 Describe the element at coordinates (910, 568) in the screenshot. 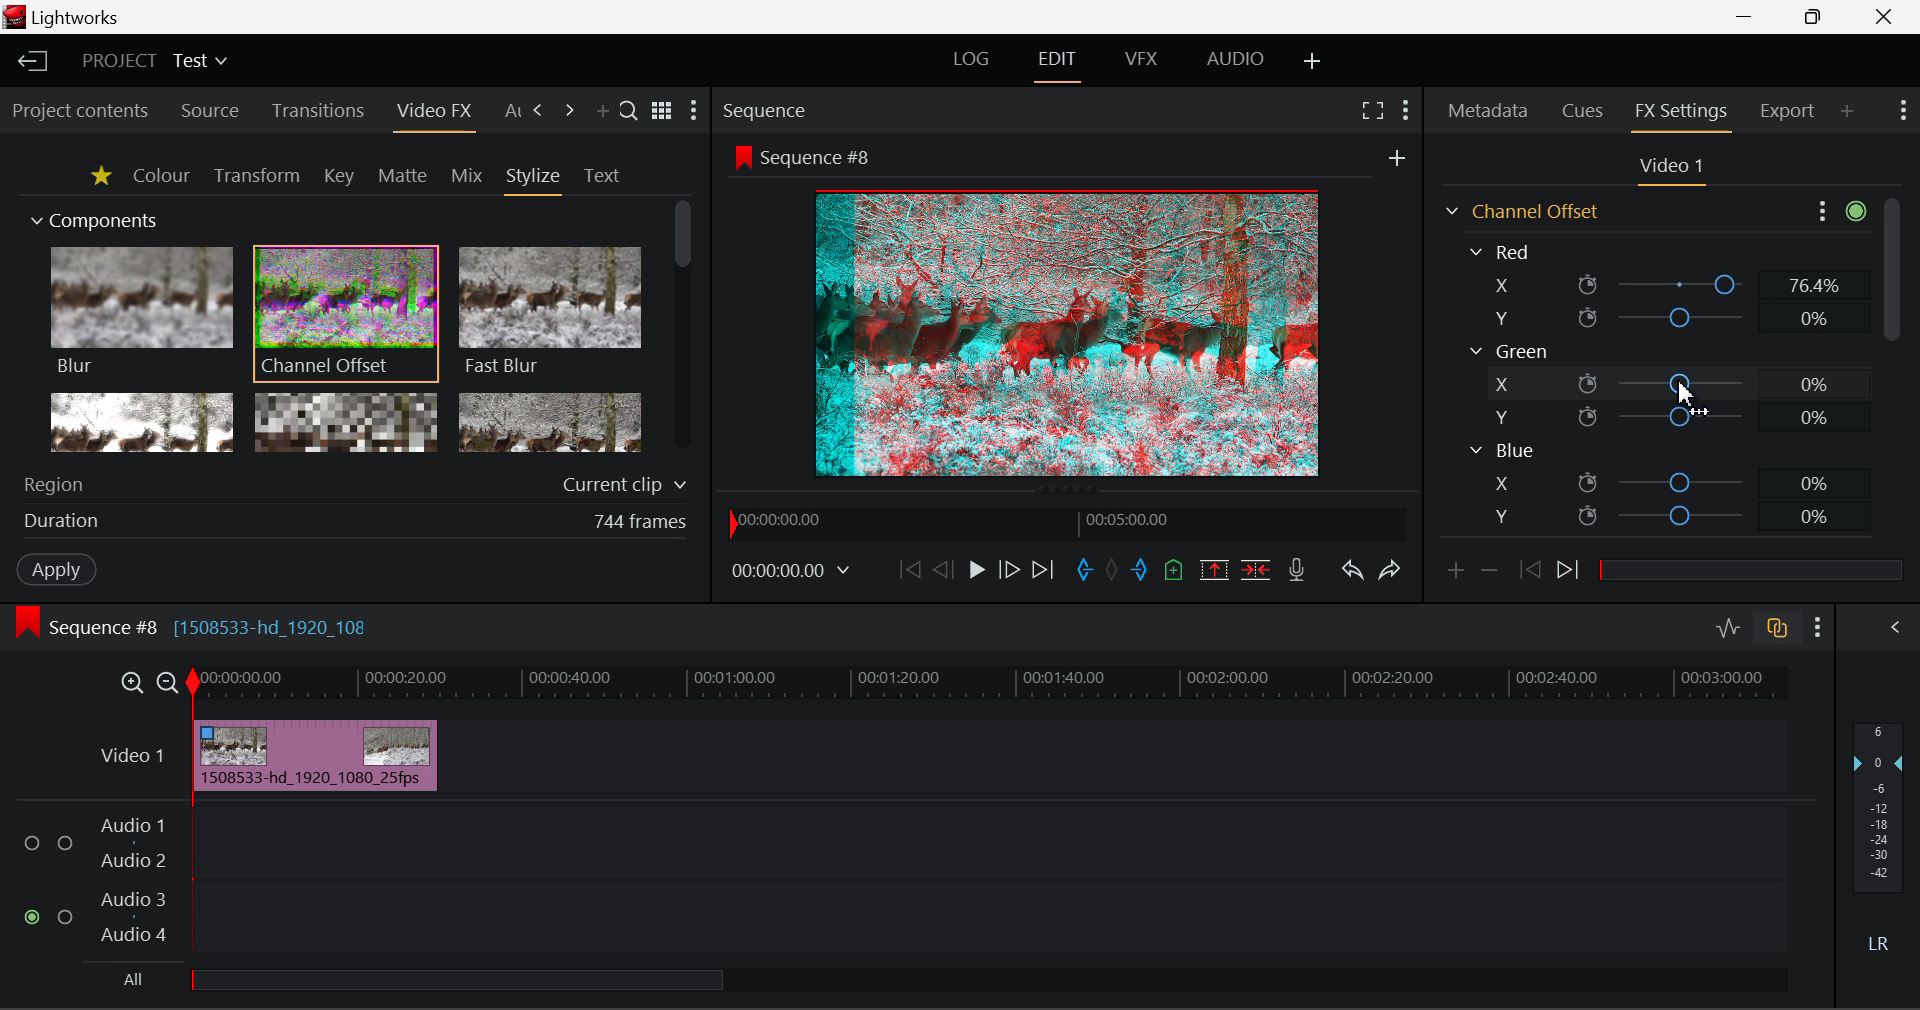

I see `To Start` at that location.